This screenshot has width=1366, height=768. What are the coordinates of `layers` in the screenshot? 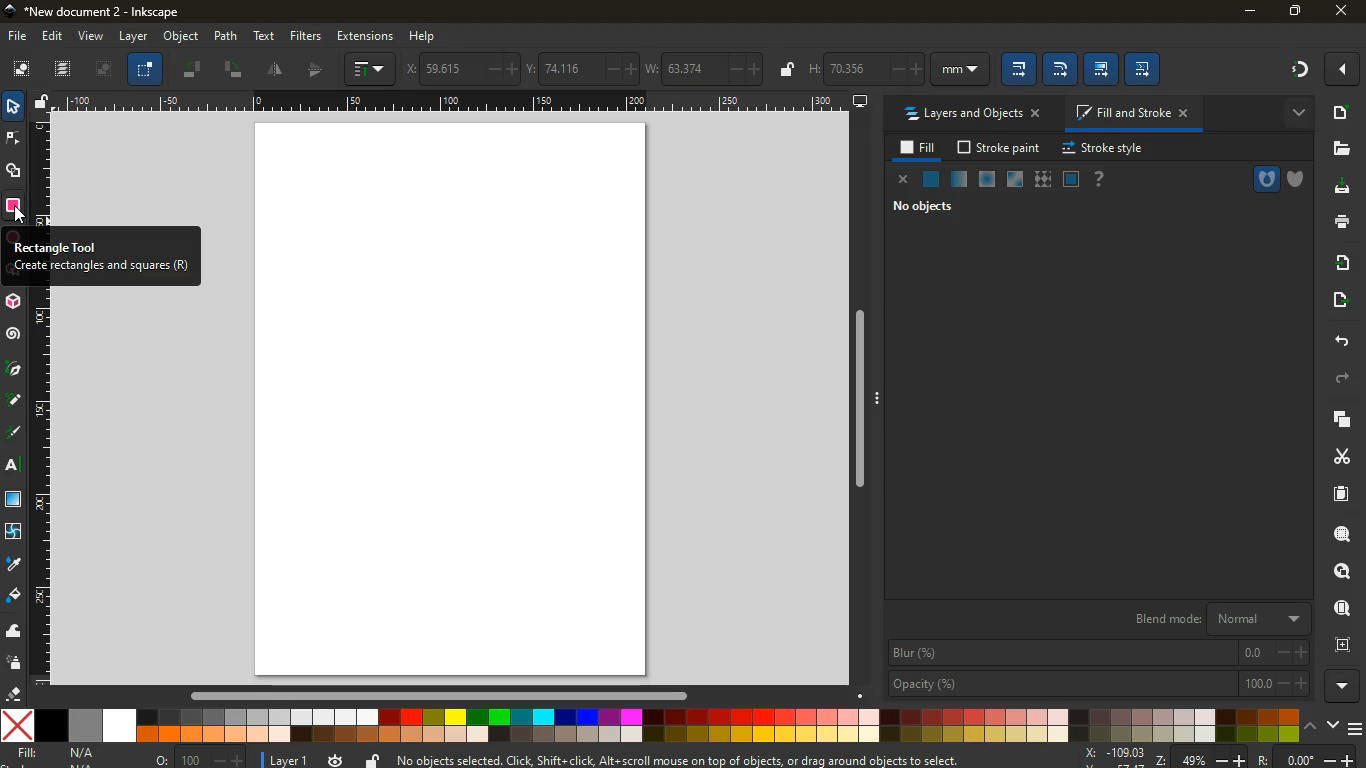 It's located at (1342, 420).